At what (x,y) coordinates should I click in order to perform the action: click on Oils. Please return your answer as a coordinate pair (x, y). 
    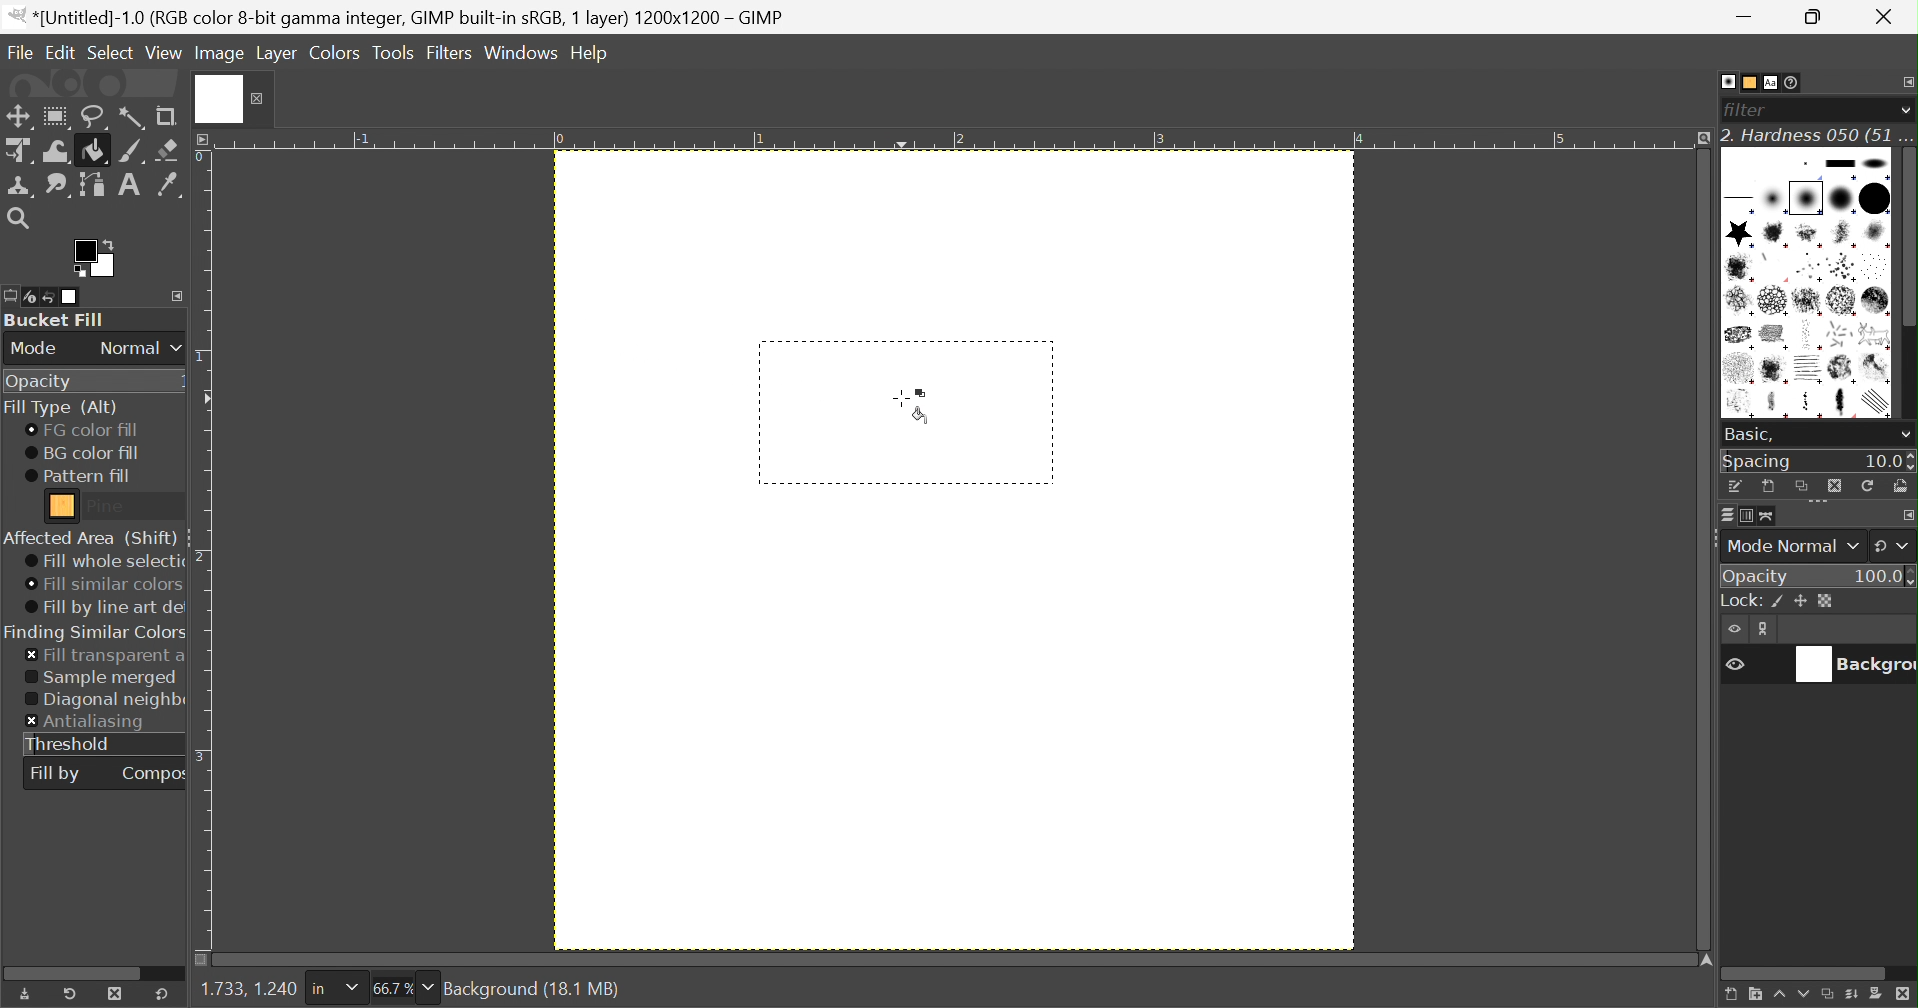
    Looking at the image, I should click on (1876, 367).